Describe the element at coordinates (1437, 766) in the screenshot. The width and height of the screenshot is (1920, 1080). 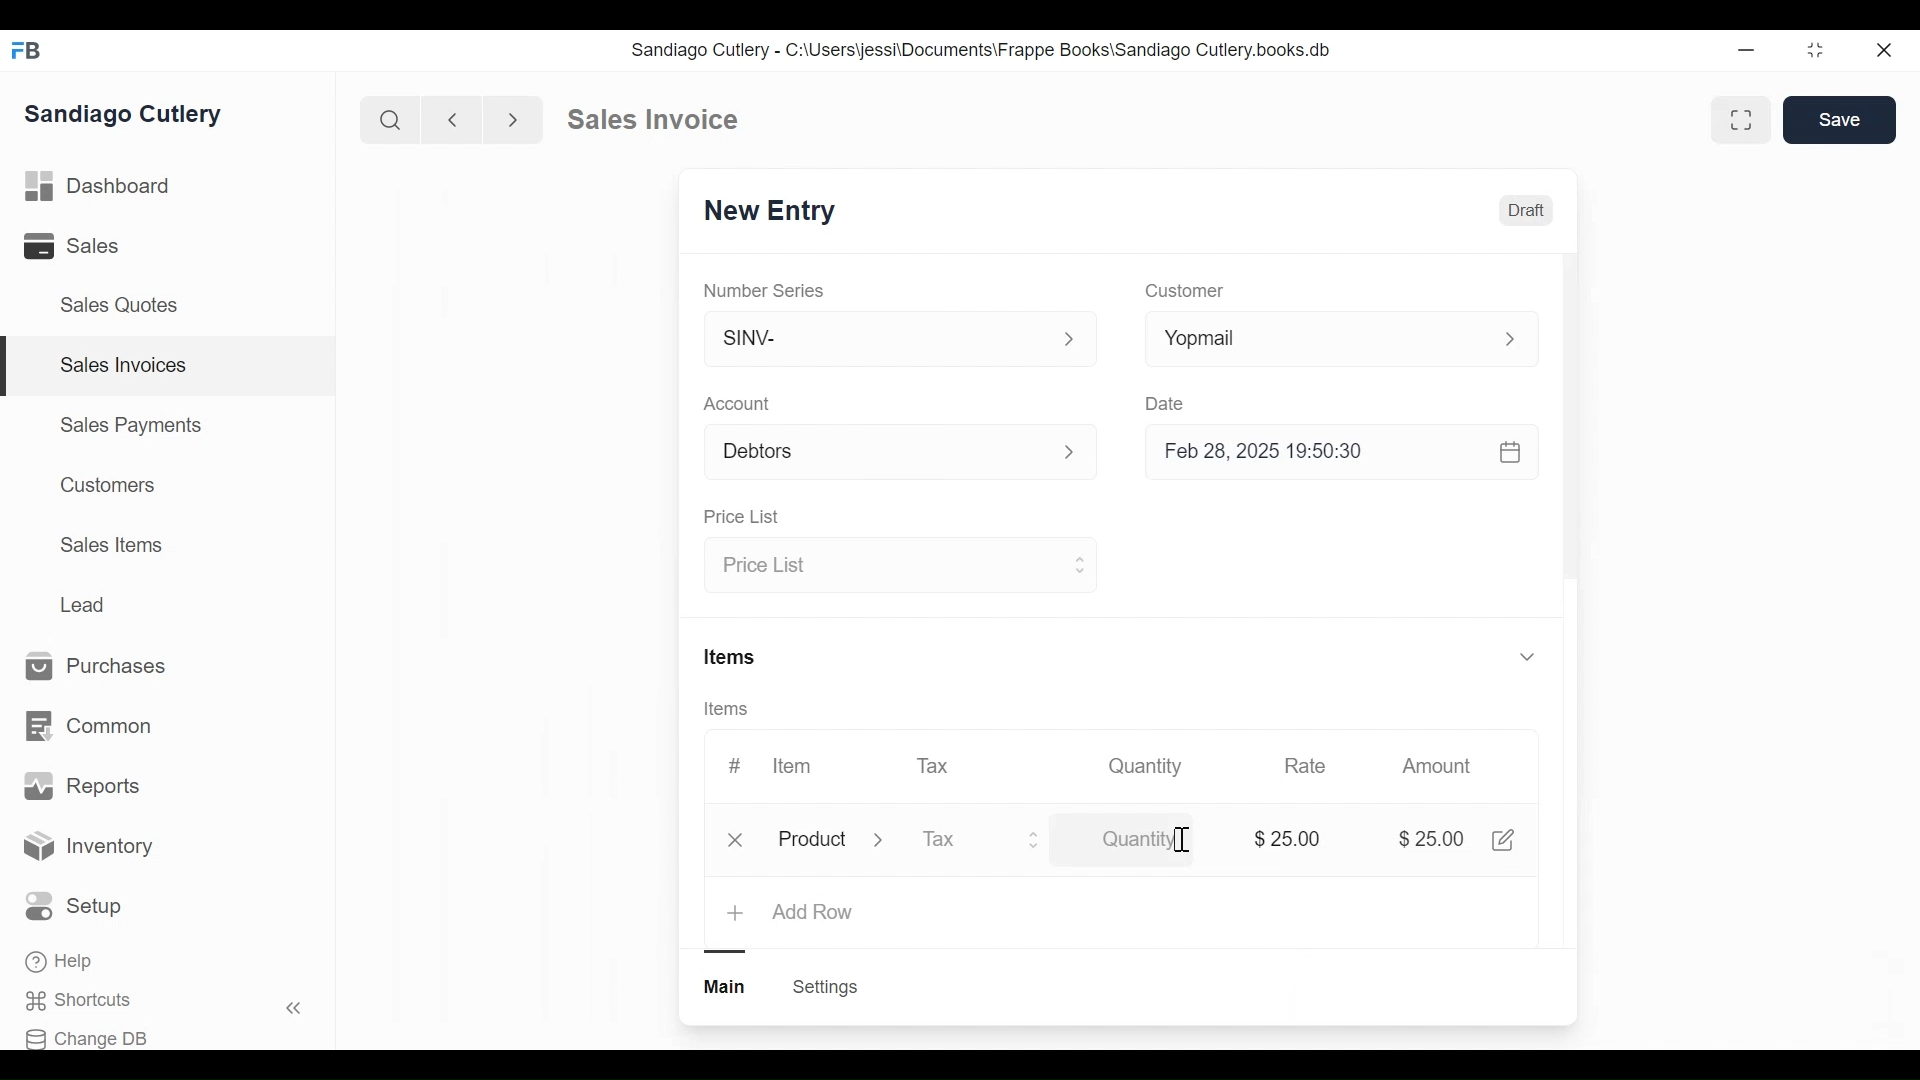
I see `Amount` at that location.